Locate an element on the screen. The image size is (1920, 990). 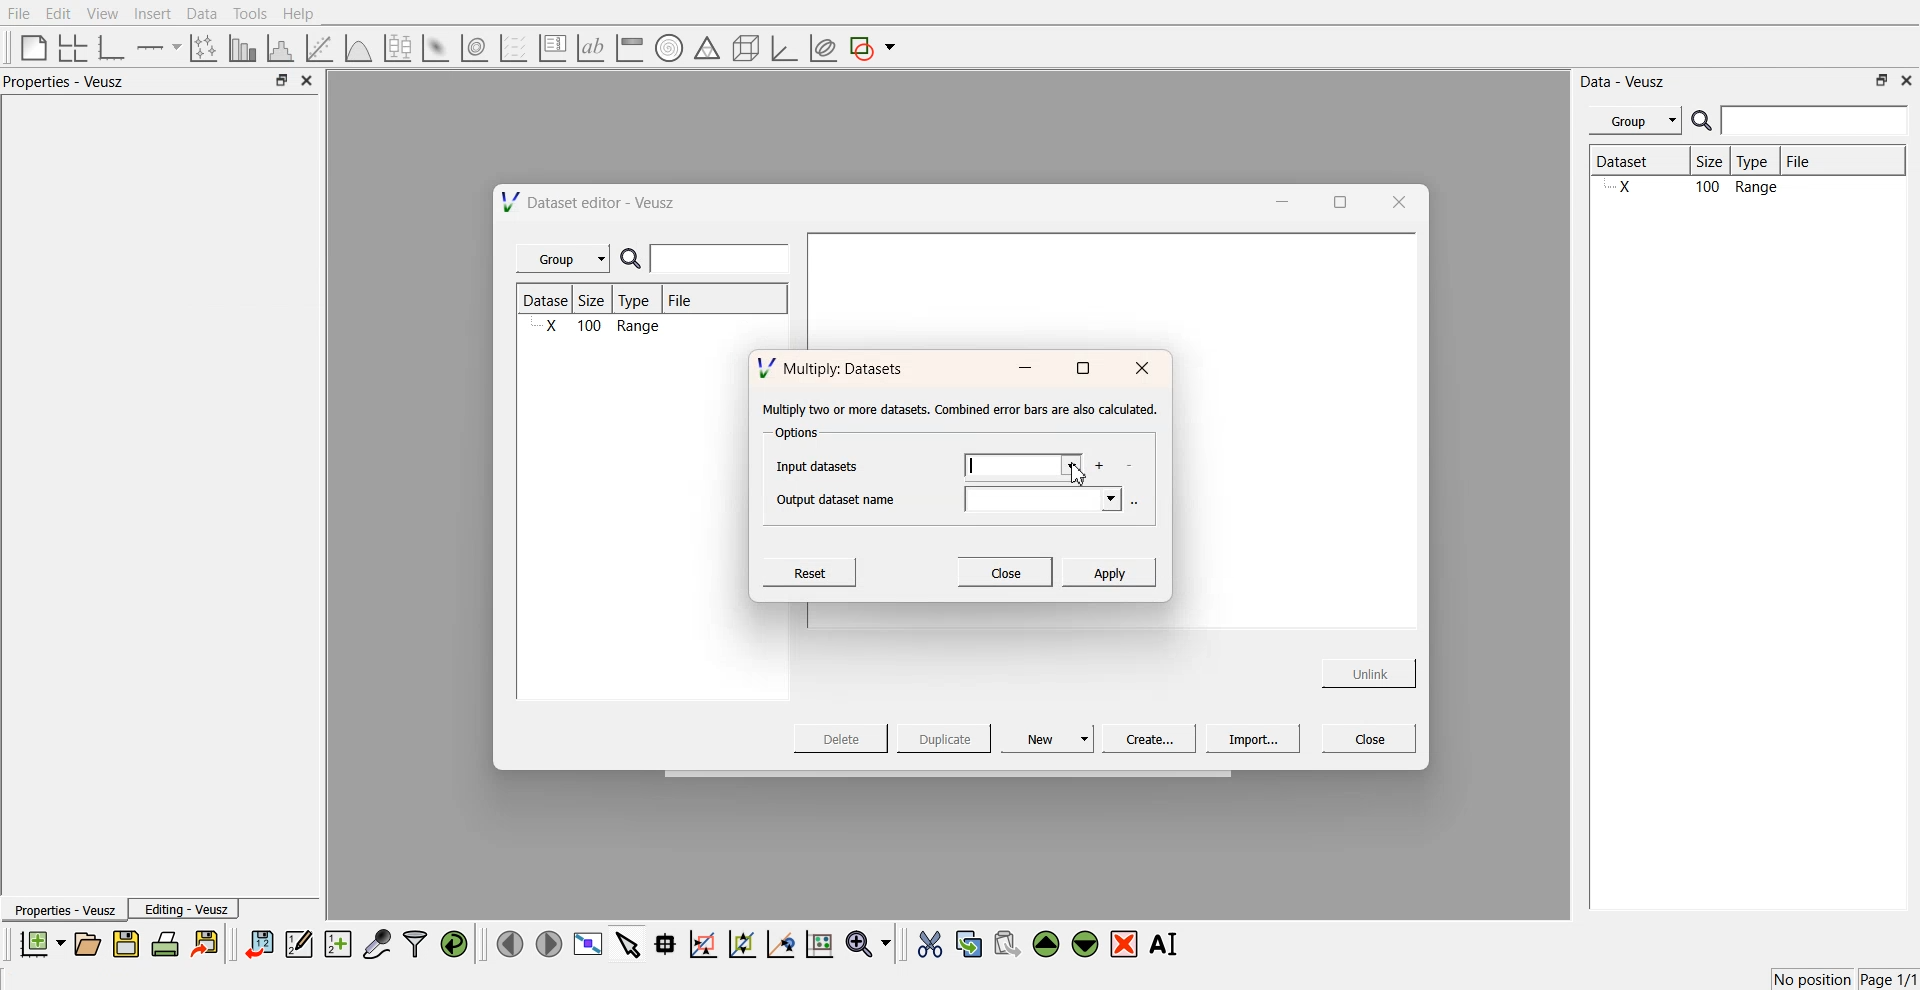
output datasets field is located at coordinates (1043, 500).